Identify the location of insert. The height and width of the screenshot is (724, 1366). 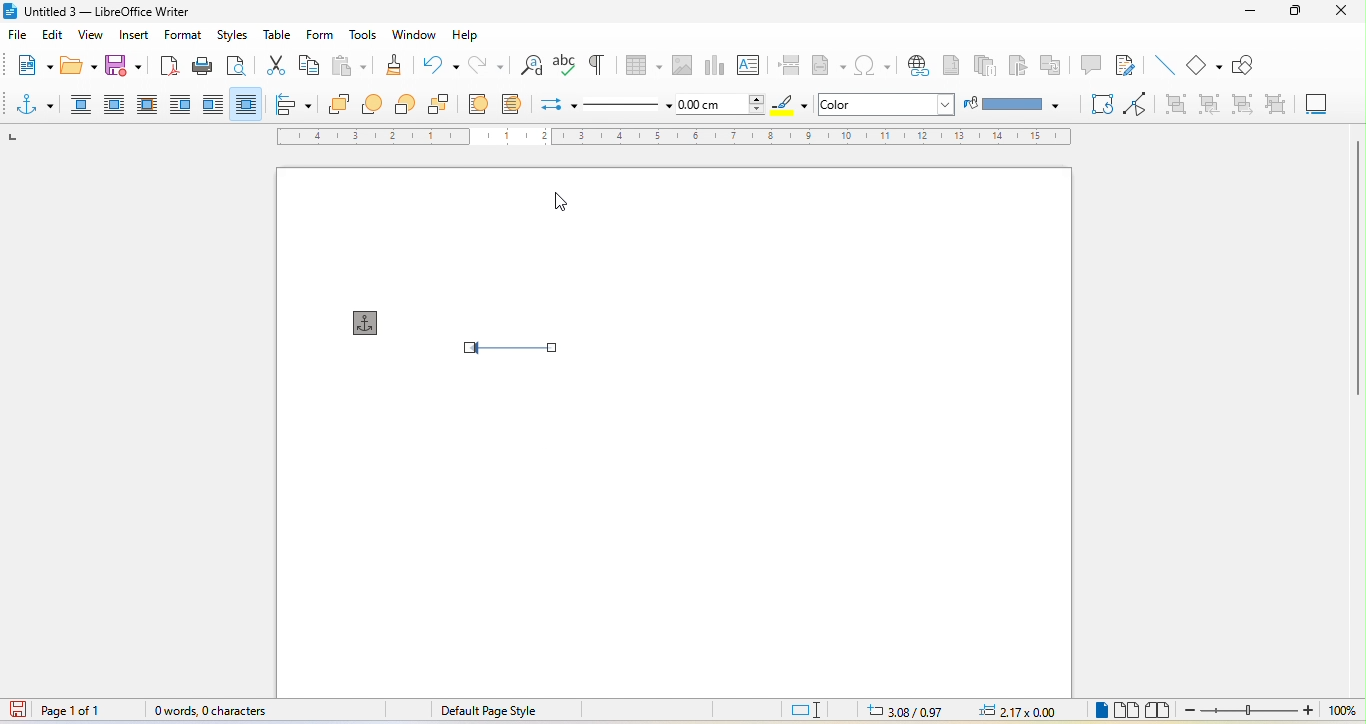
(135, 38).